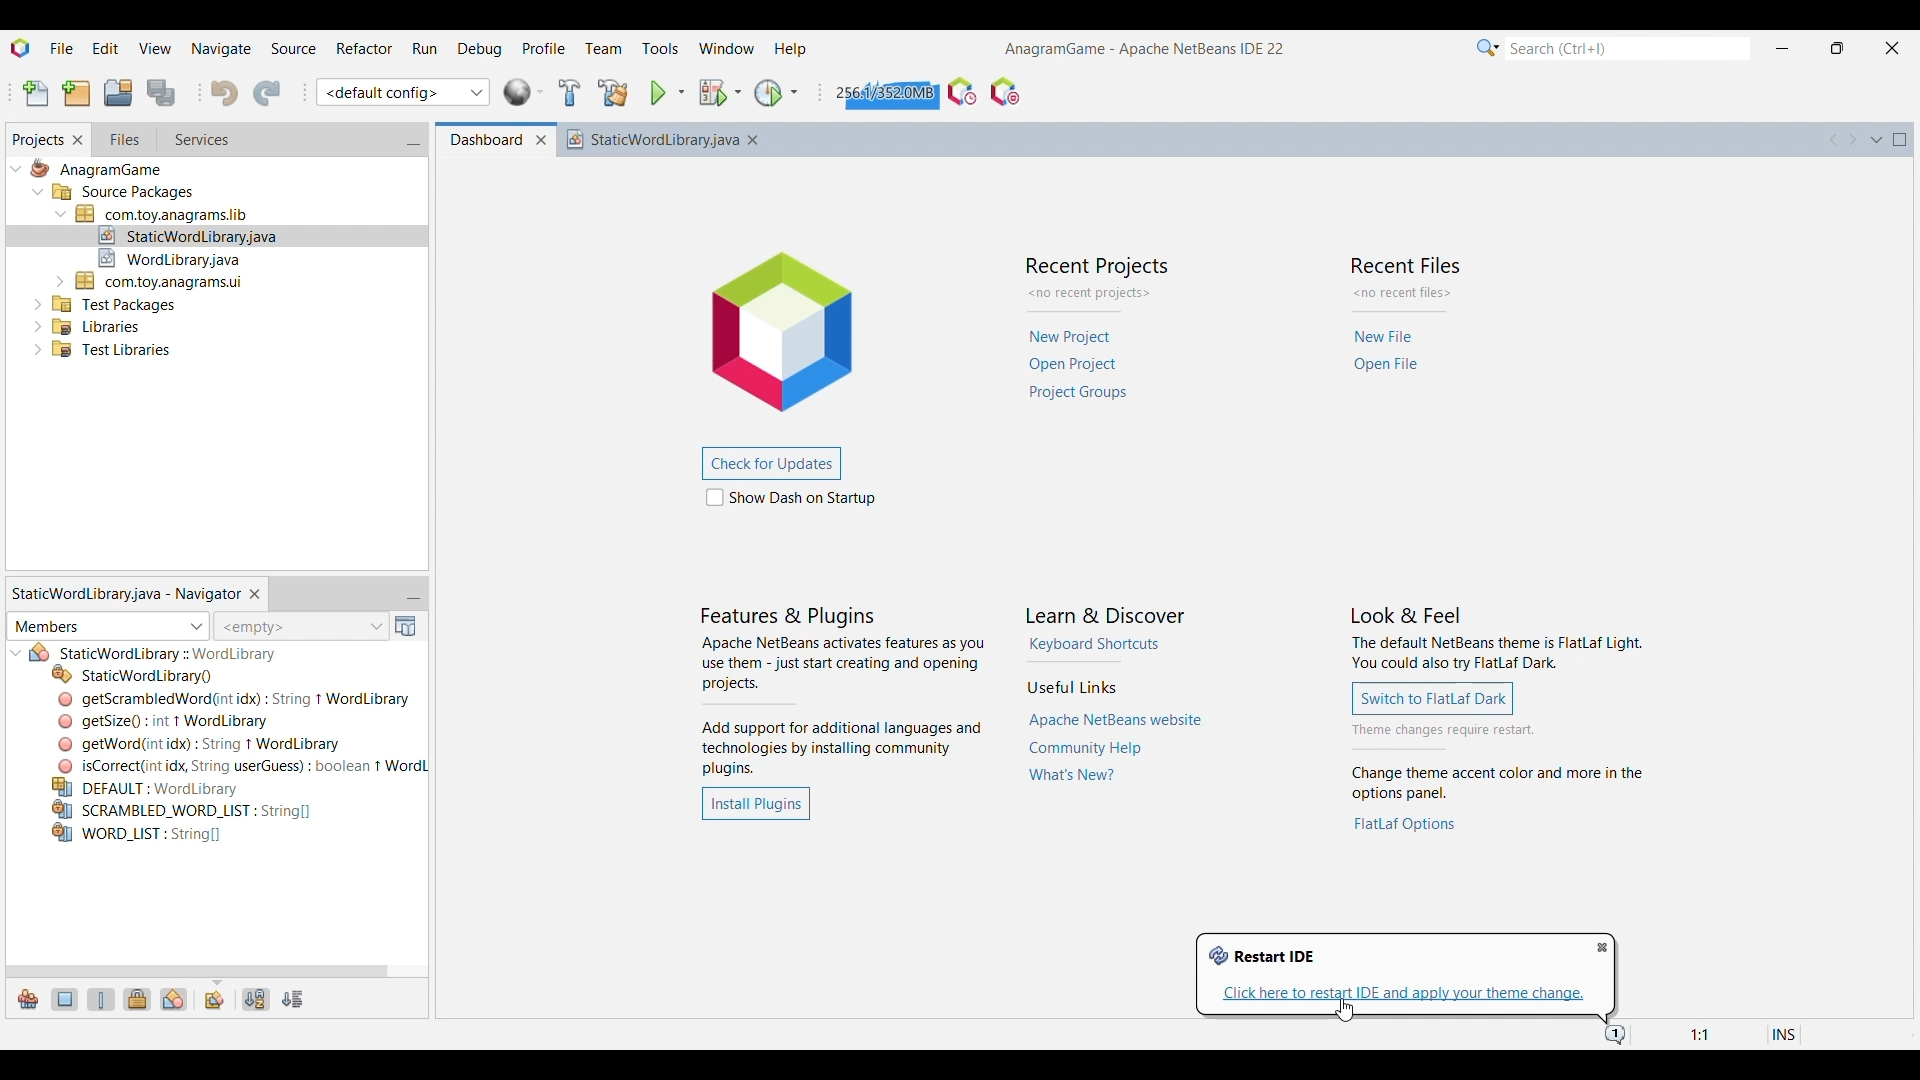  I want to click on New file, so click(36, 94).